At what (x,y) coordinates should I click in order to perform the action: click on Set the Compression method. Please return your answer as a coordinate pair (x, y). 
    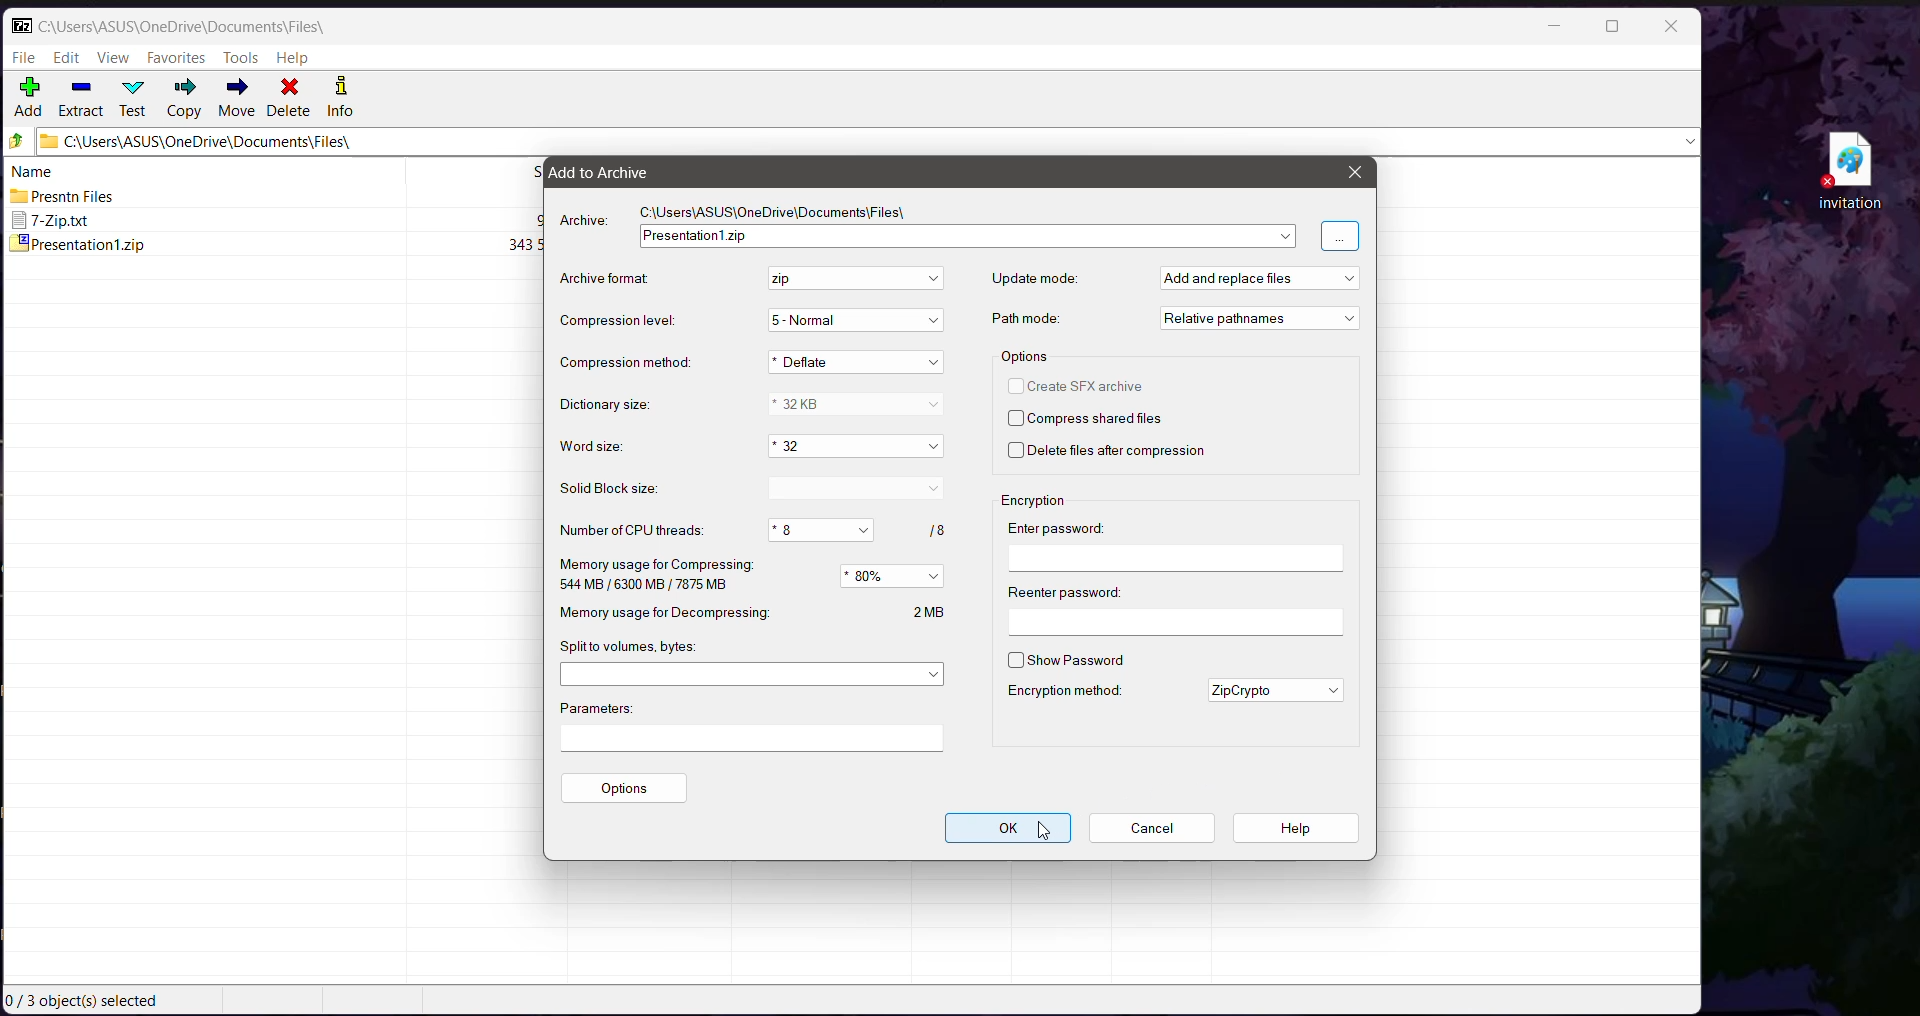
    Looking at the image, I should click on (858, 362).